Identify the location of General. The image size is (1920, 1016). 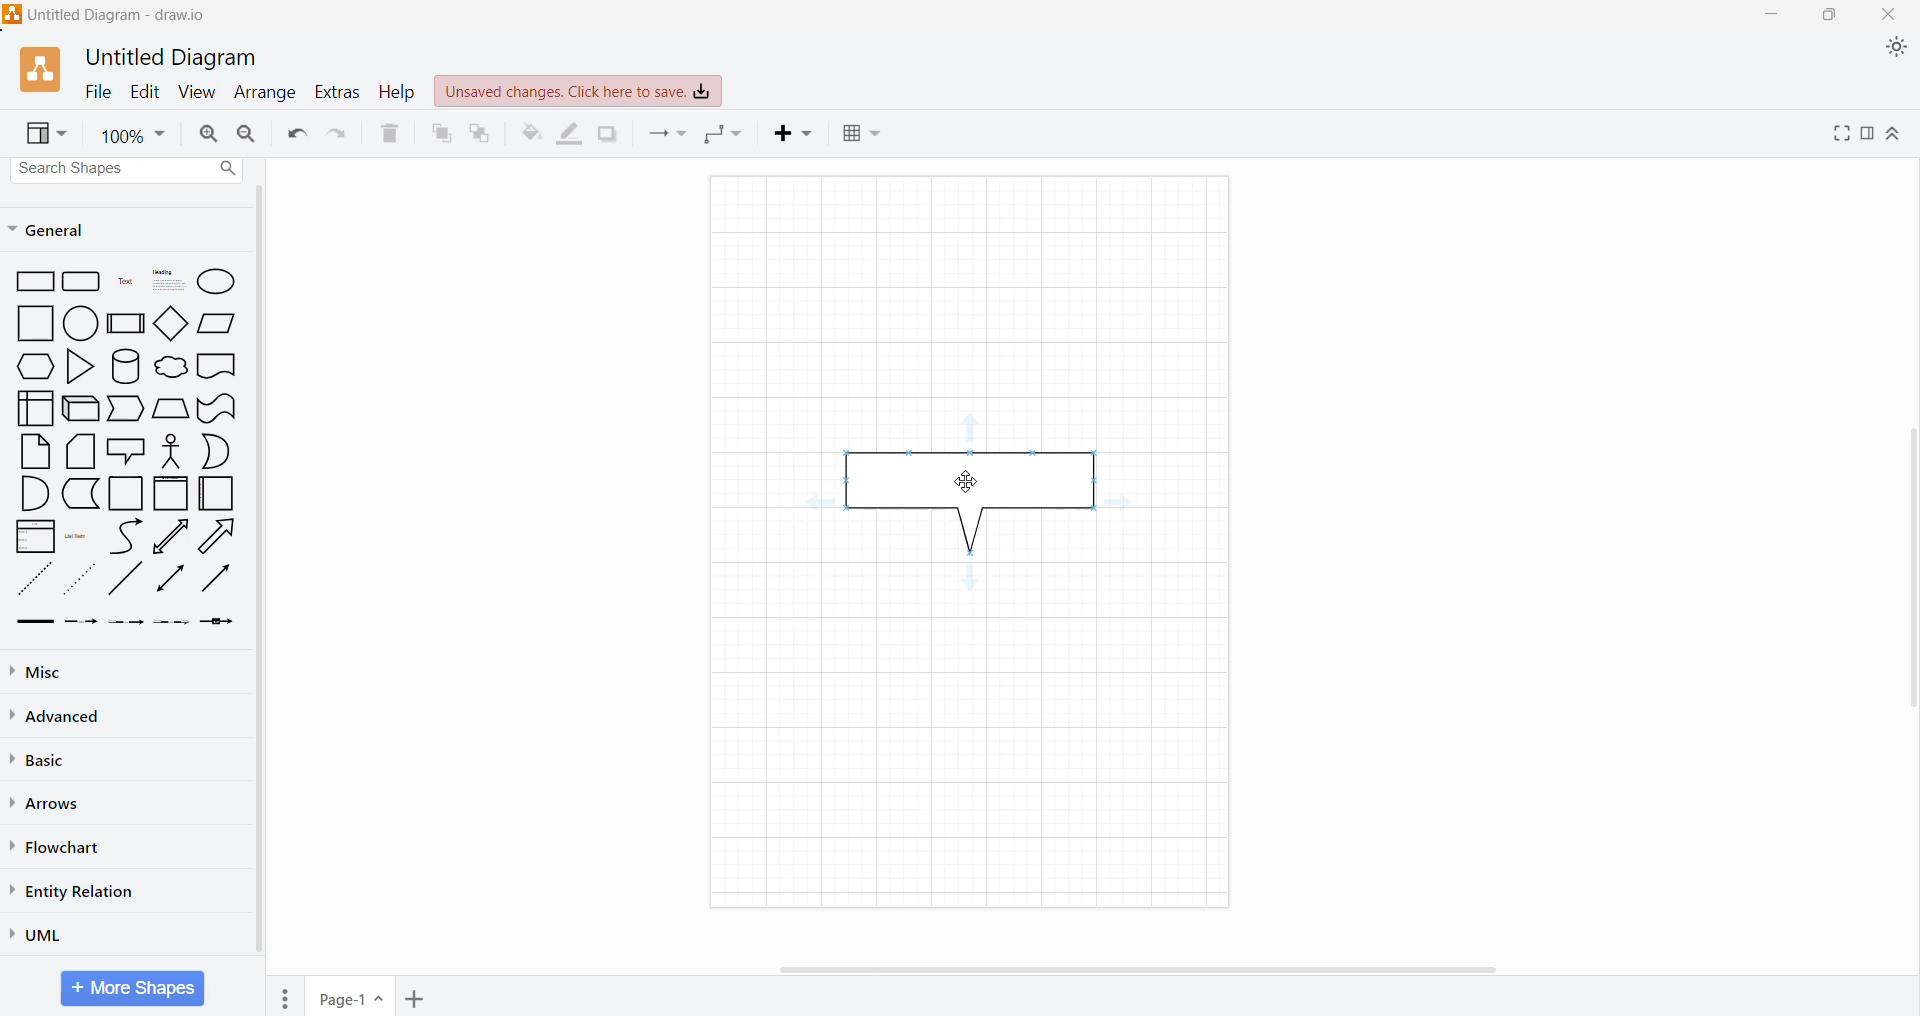
(60, 229).